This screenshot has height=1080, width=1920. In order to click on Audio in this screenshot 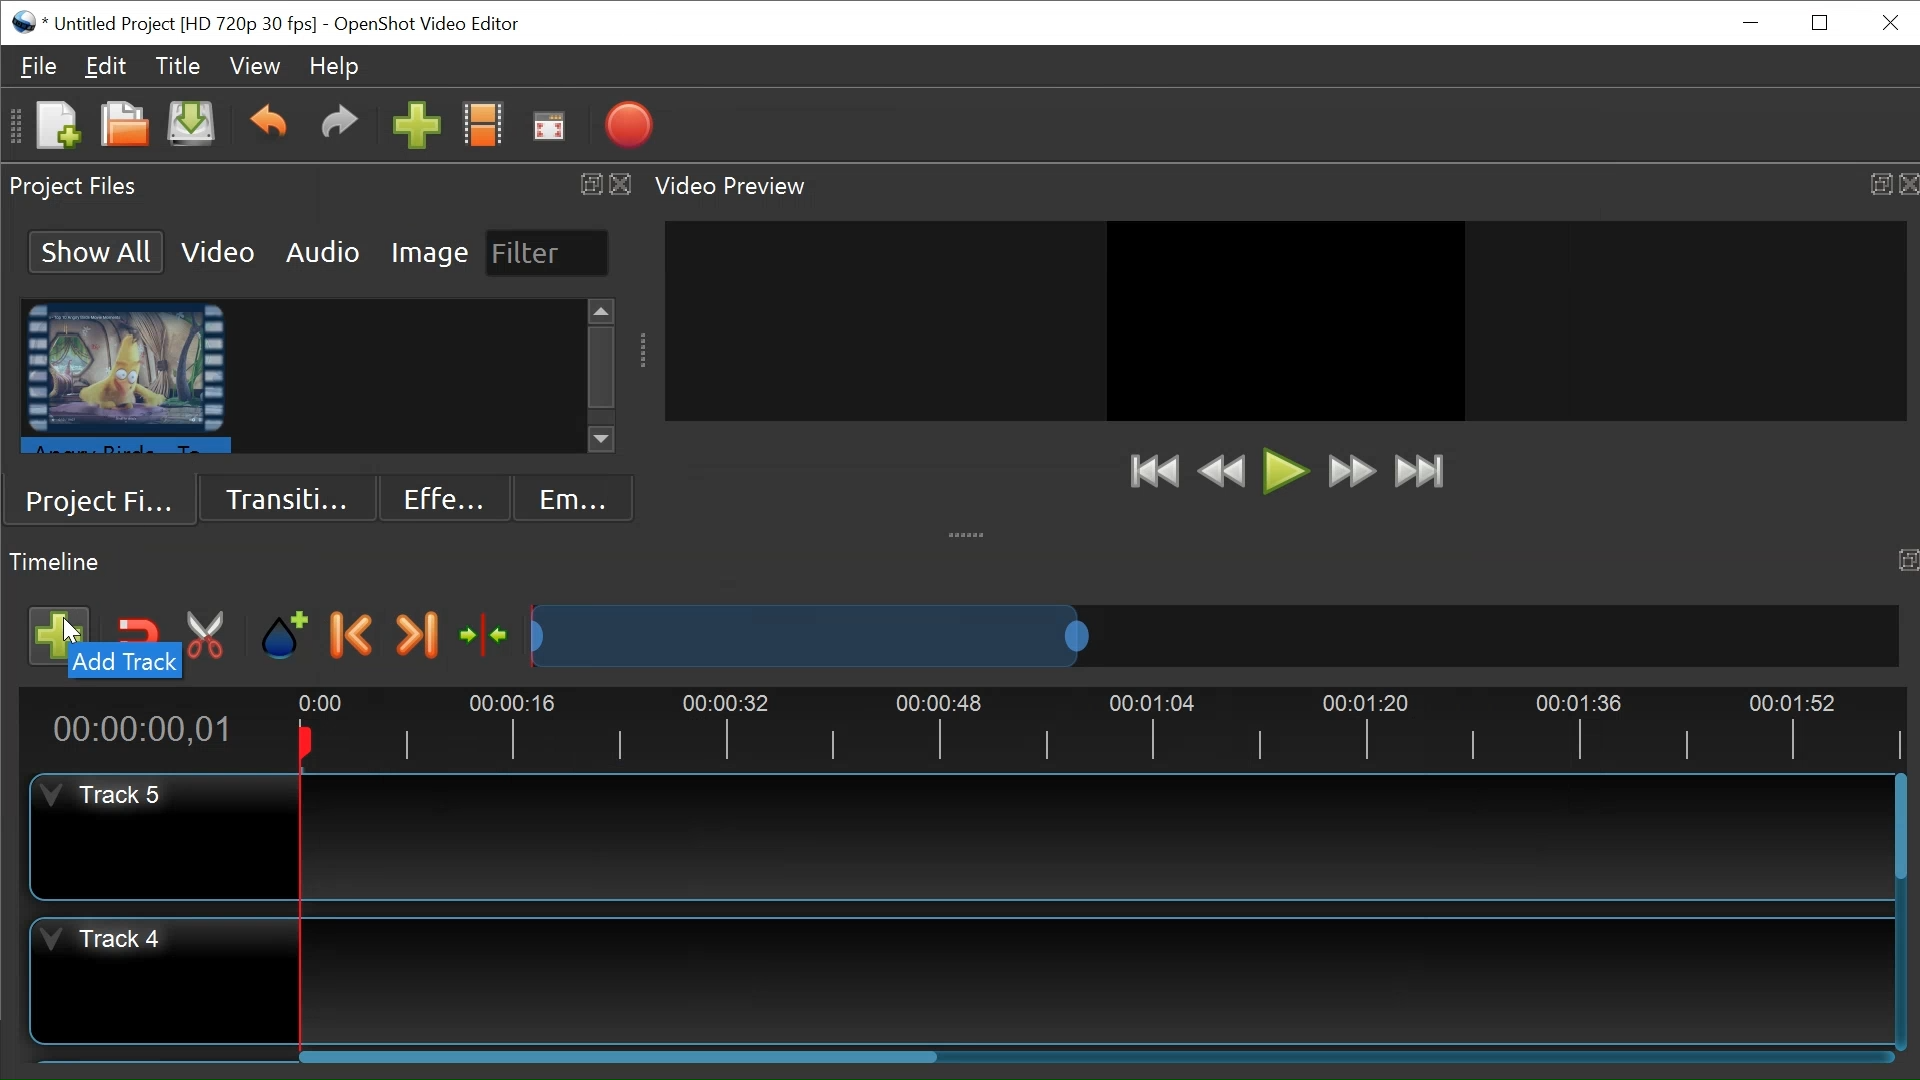, I will do `click(321, 252)`.